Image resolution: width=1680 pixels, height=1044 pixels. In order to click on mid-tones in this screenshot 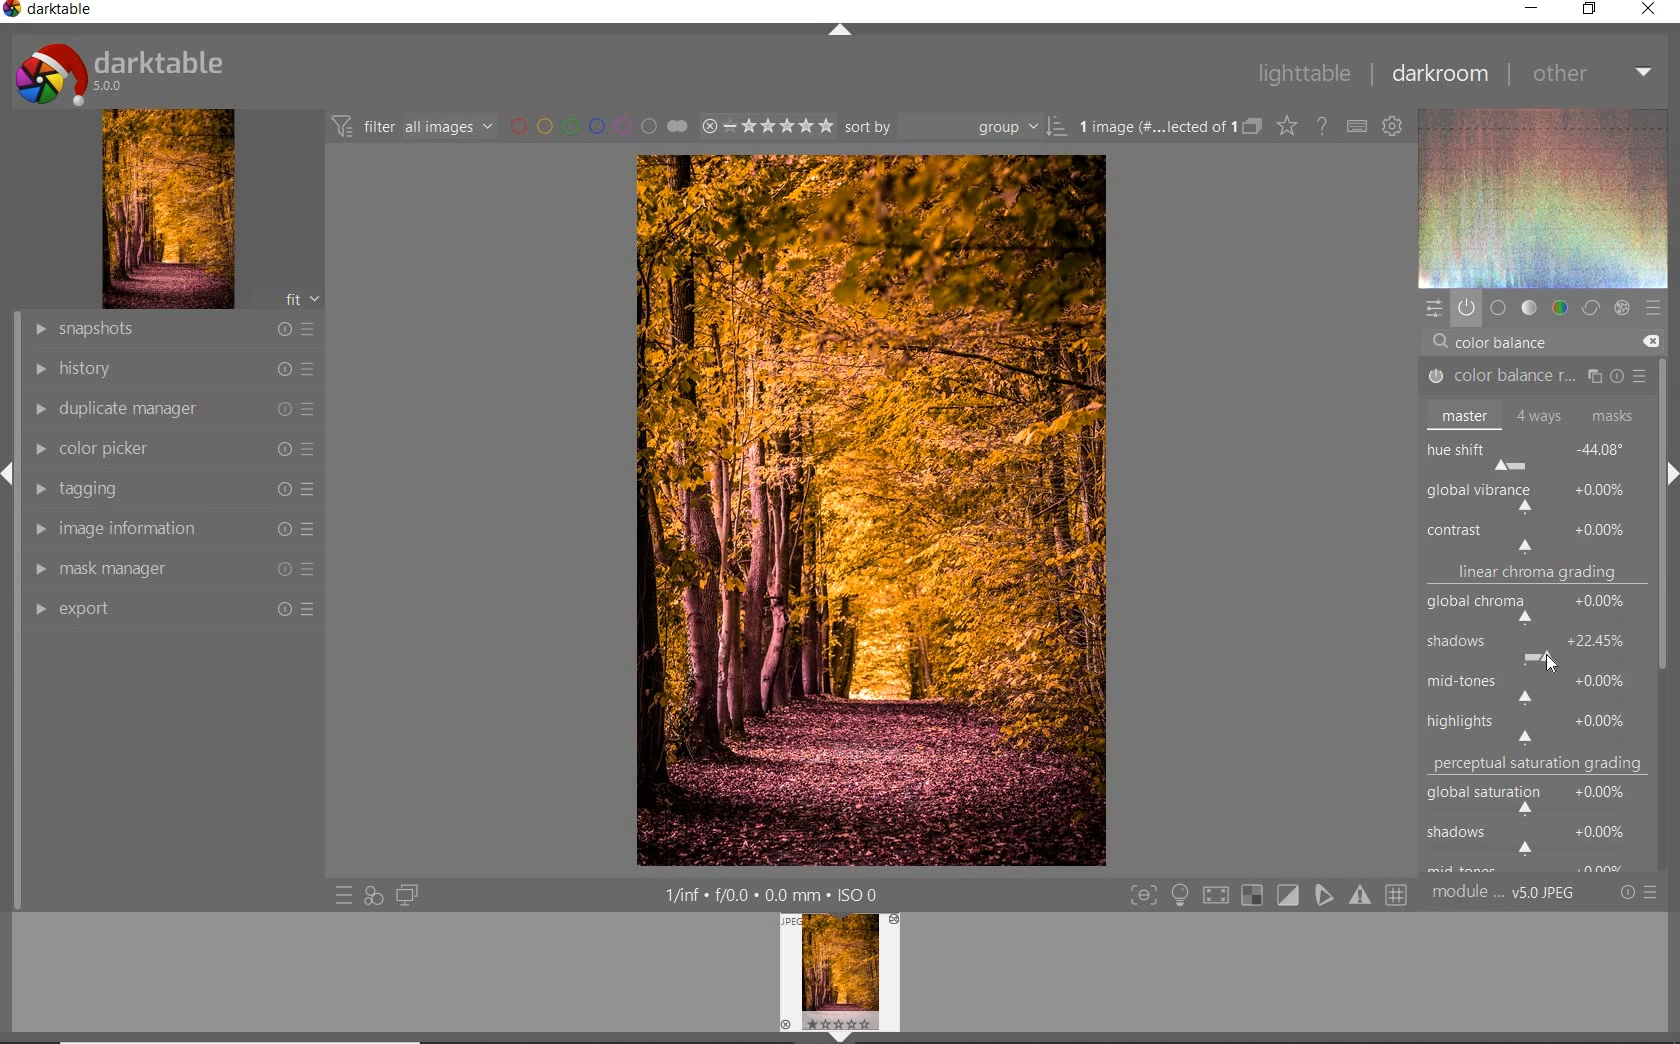, I will do `click(1532, 685)`.